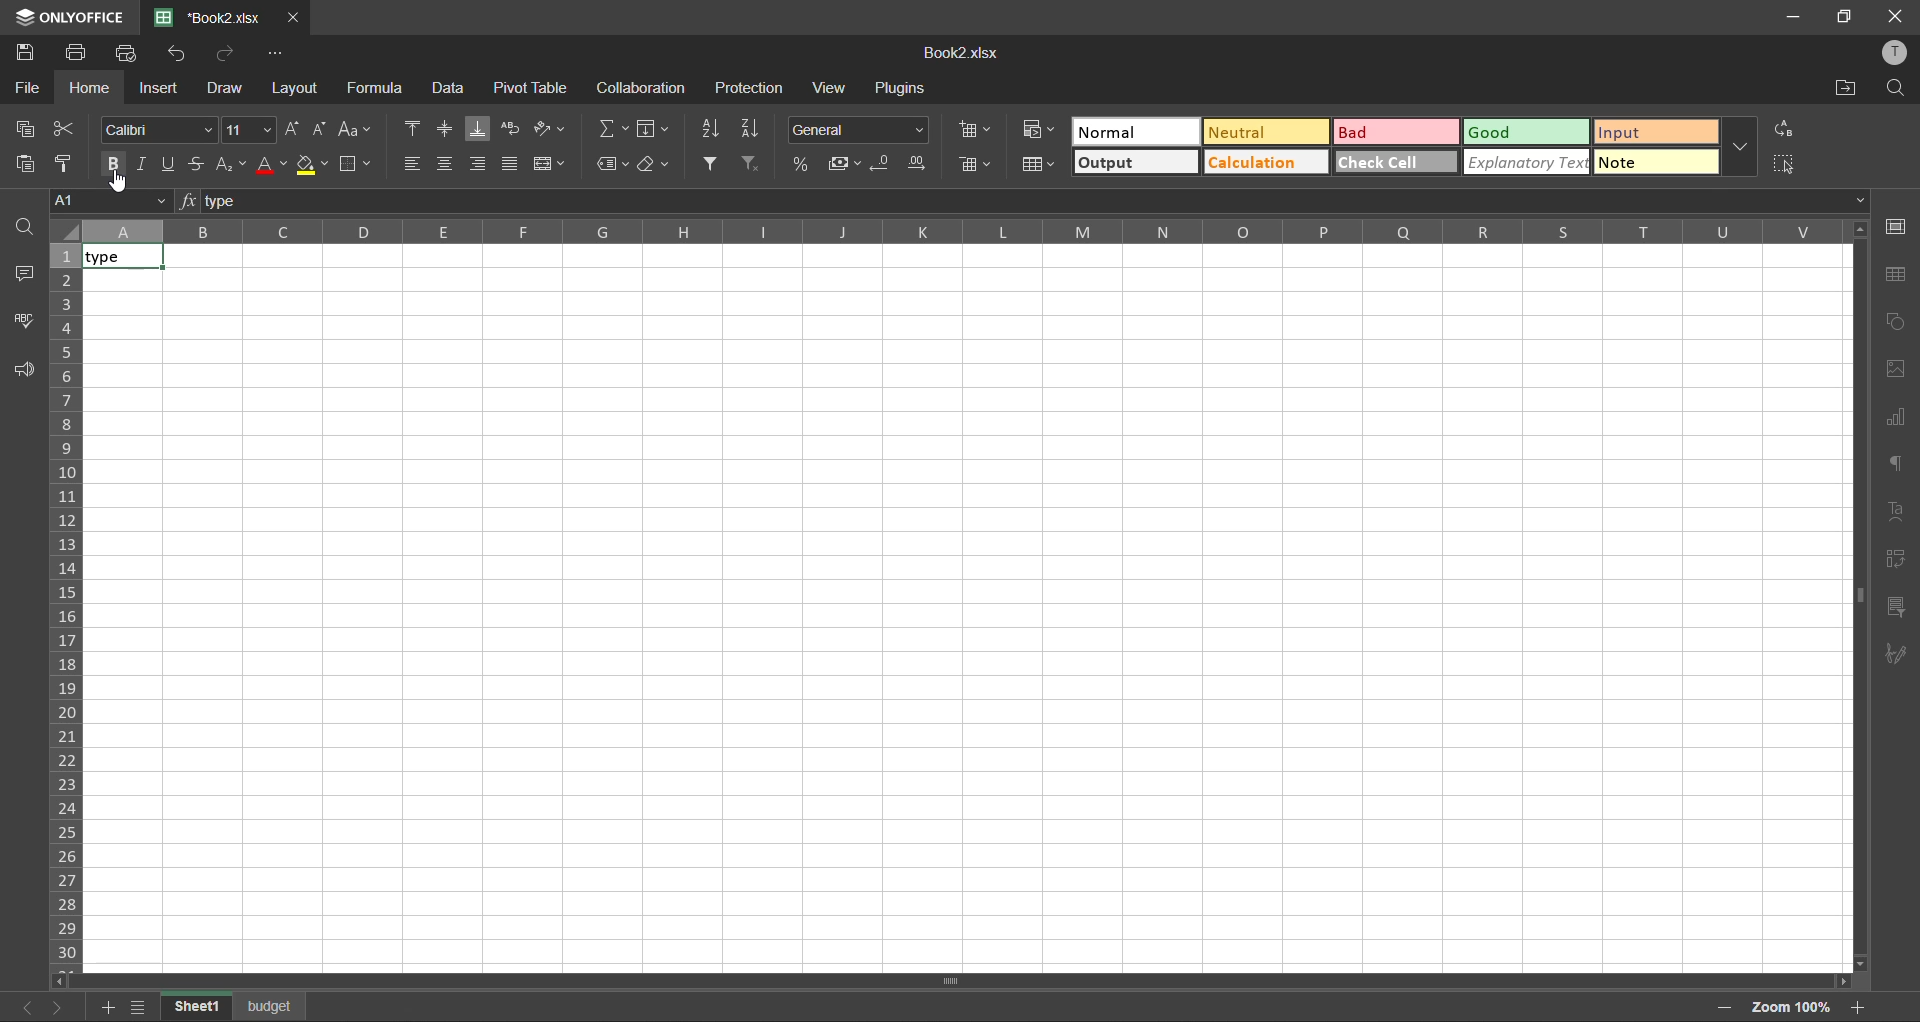 The height and width of the screenshot is (1022, 1920). Describe the element at coordinates (445, 162) in the screenshot. I see `align center` at that location.